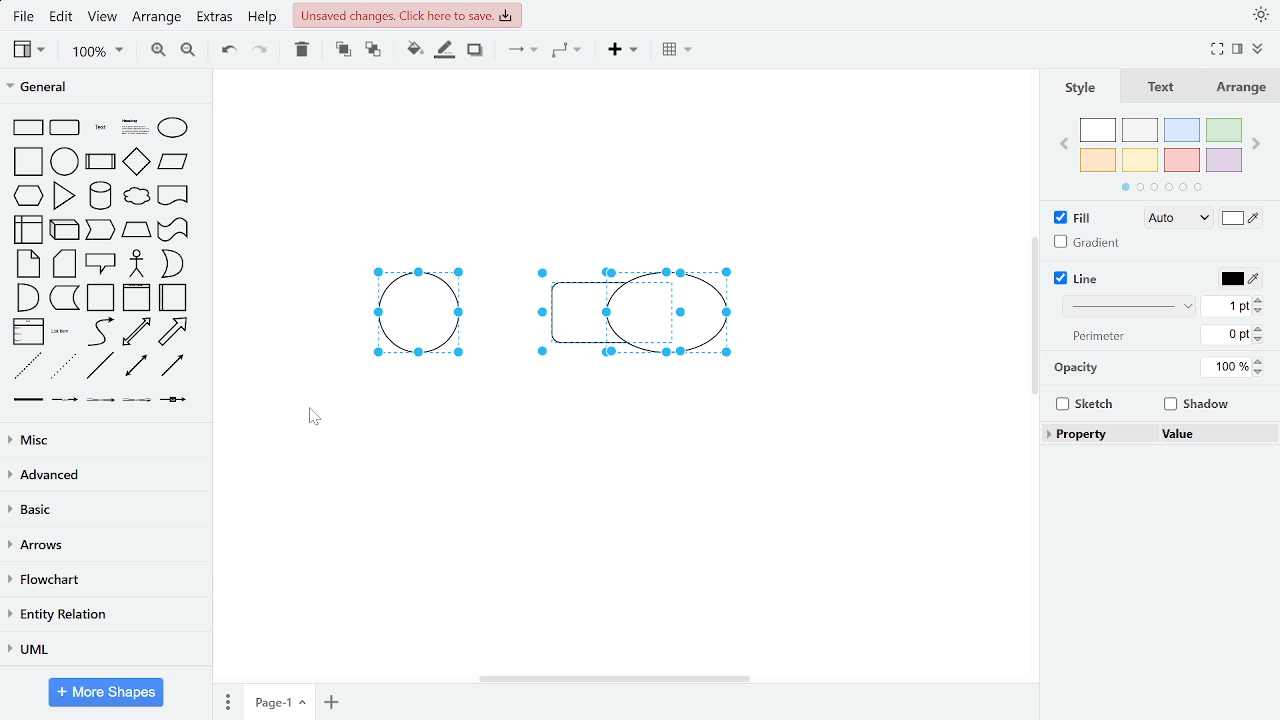  I want to click on line, so click(101, 366).